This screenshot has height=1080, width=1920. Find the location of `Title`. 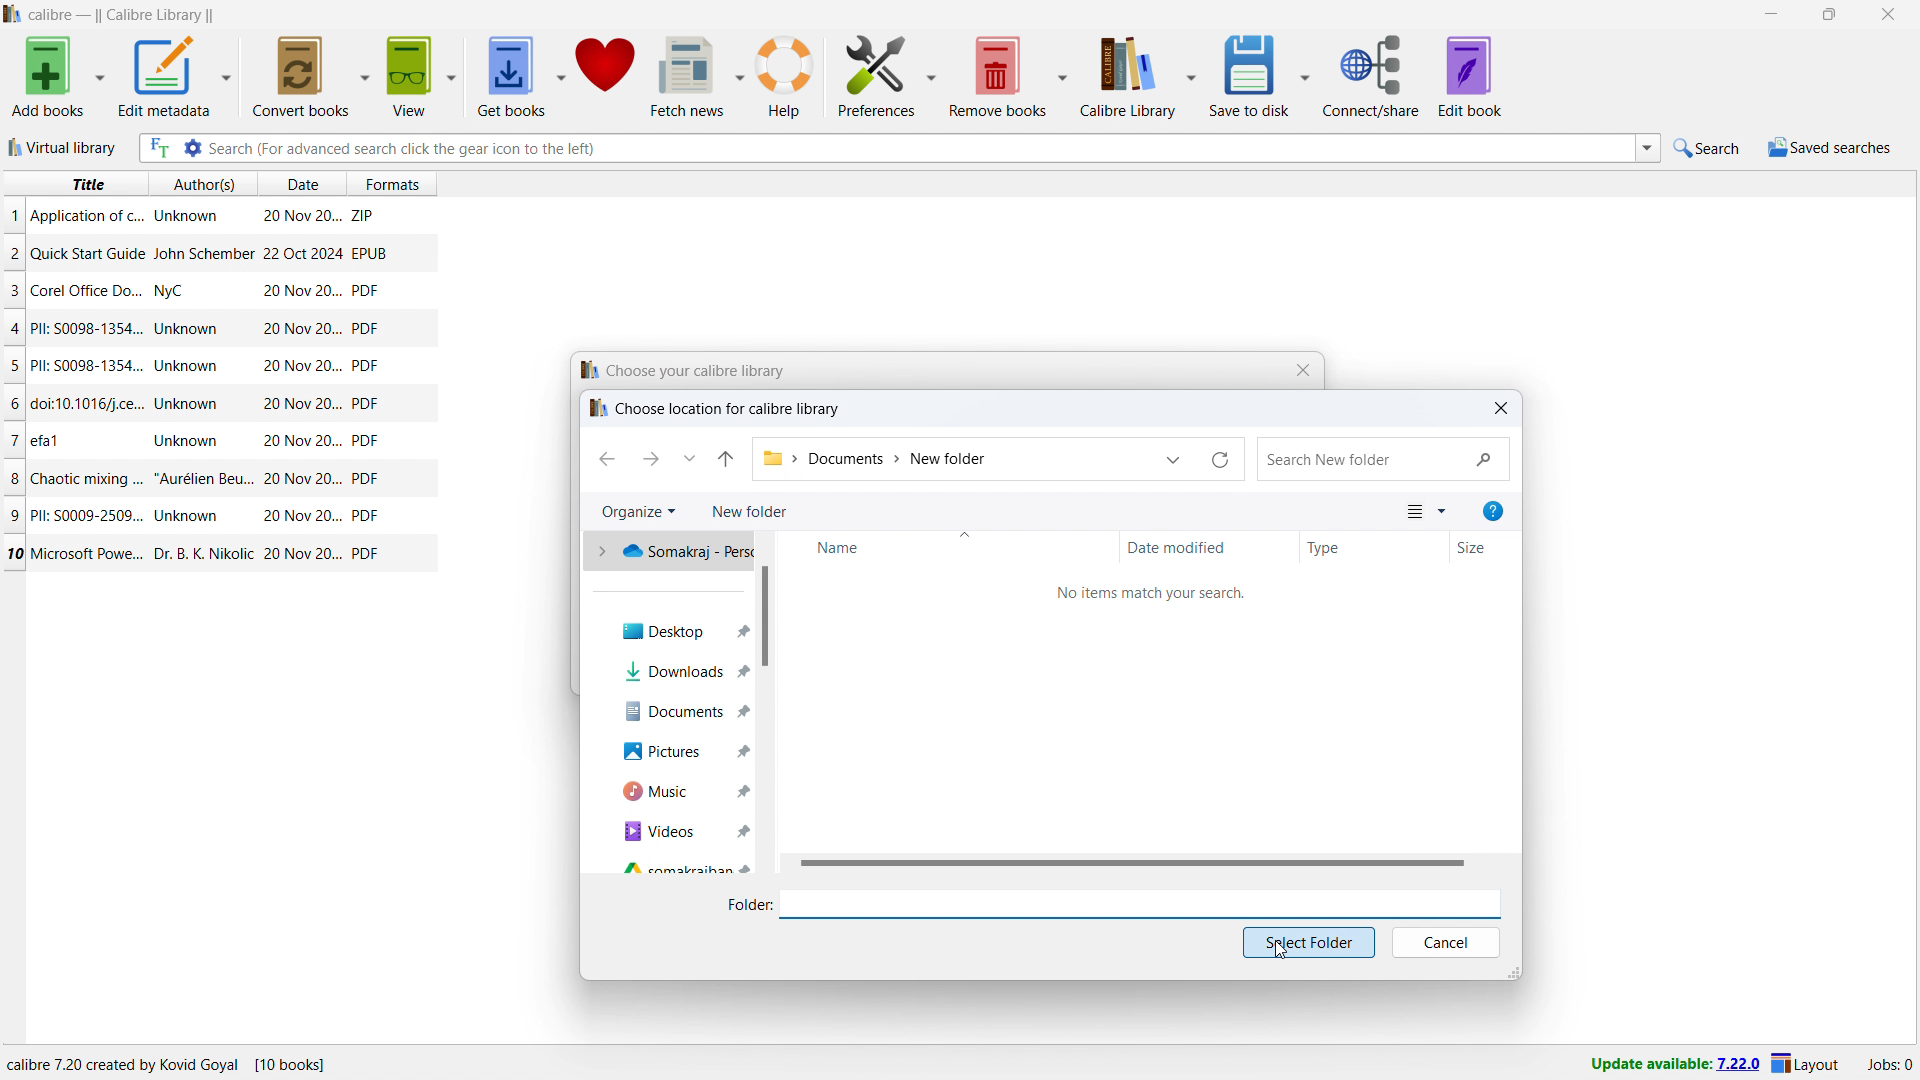

Title is located at coordinates (84, 514).